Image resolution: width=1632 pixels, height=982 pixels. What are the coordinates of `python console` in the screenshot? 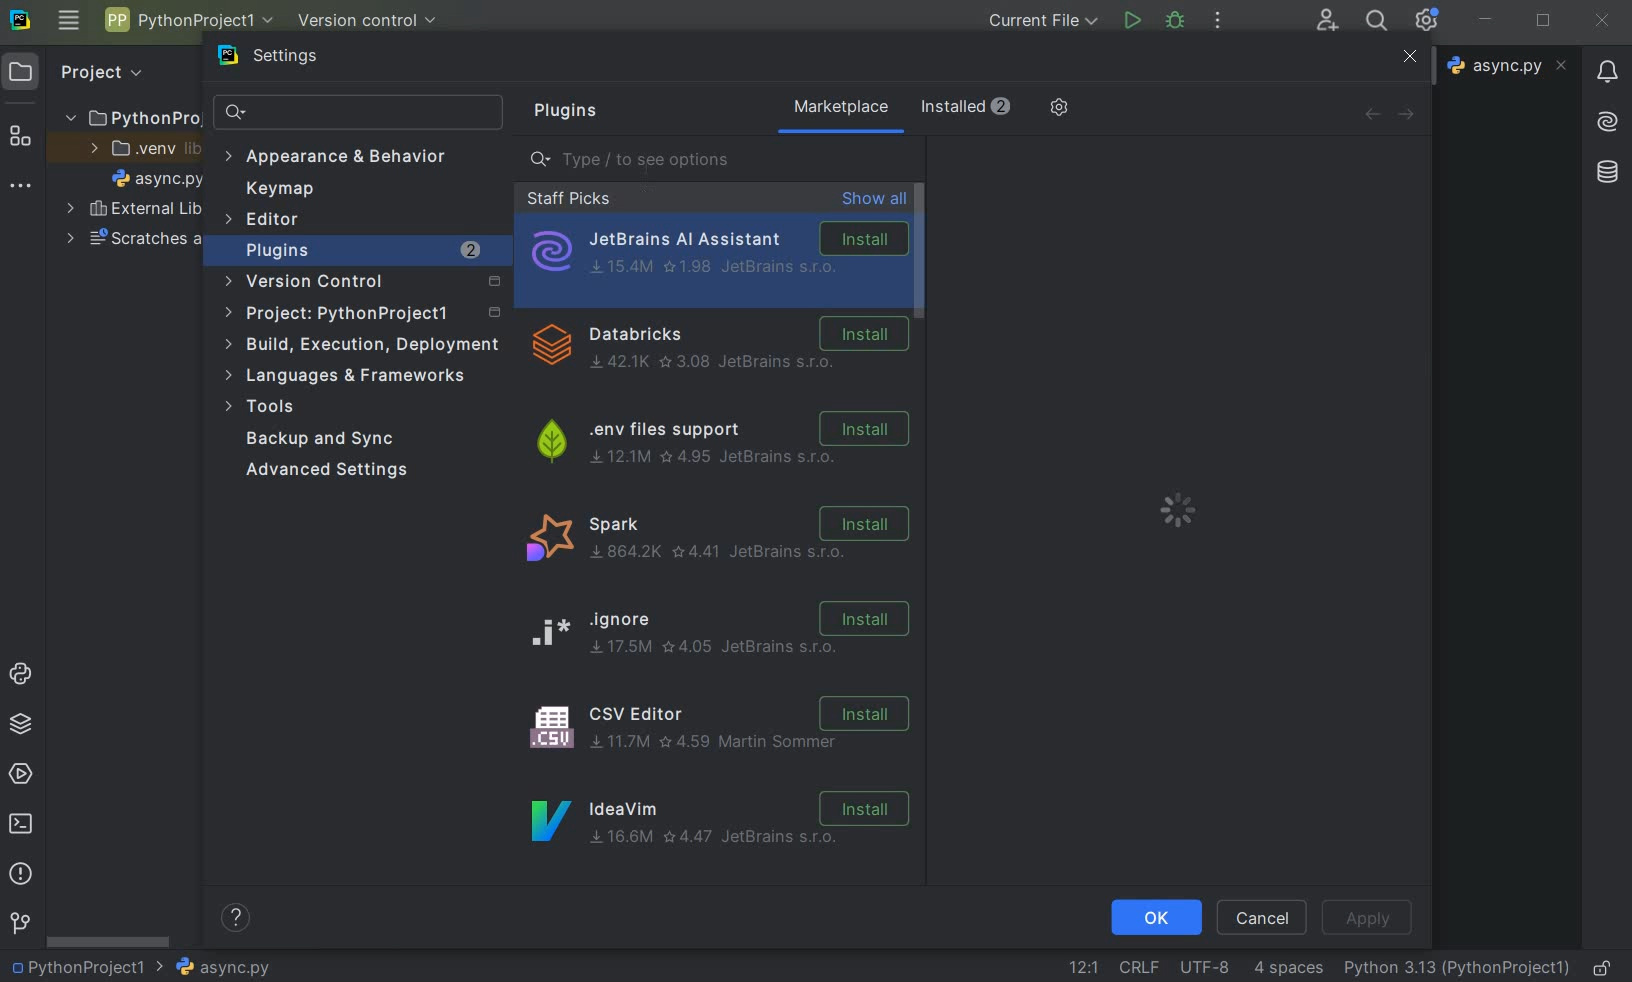 It's located at (22, 676).